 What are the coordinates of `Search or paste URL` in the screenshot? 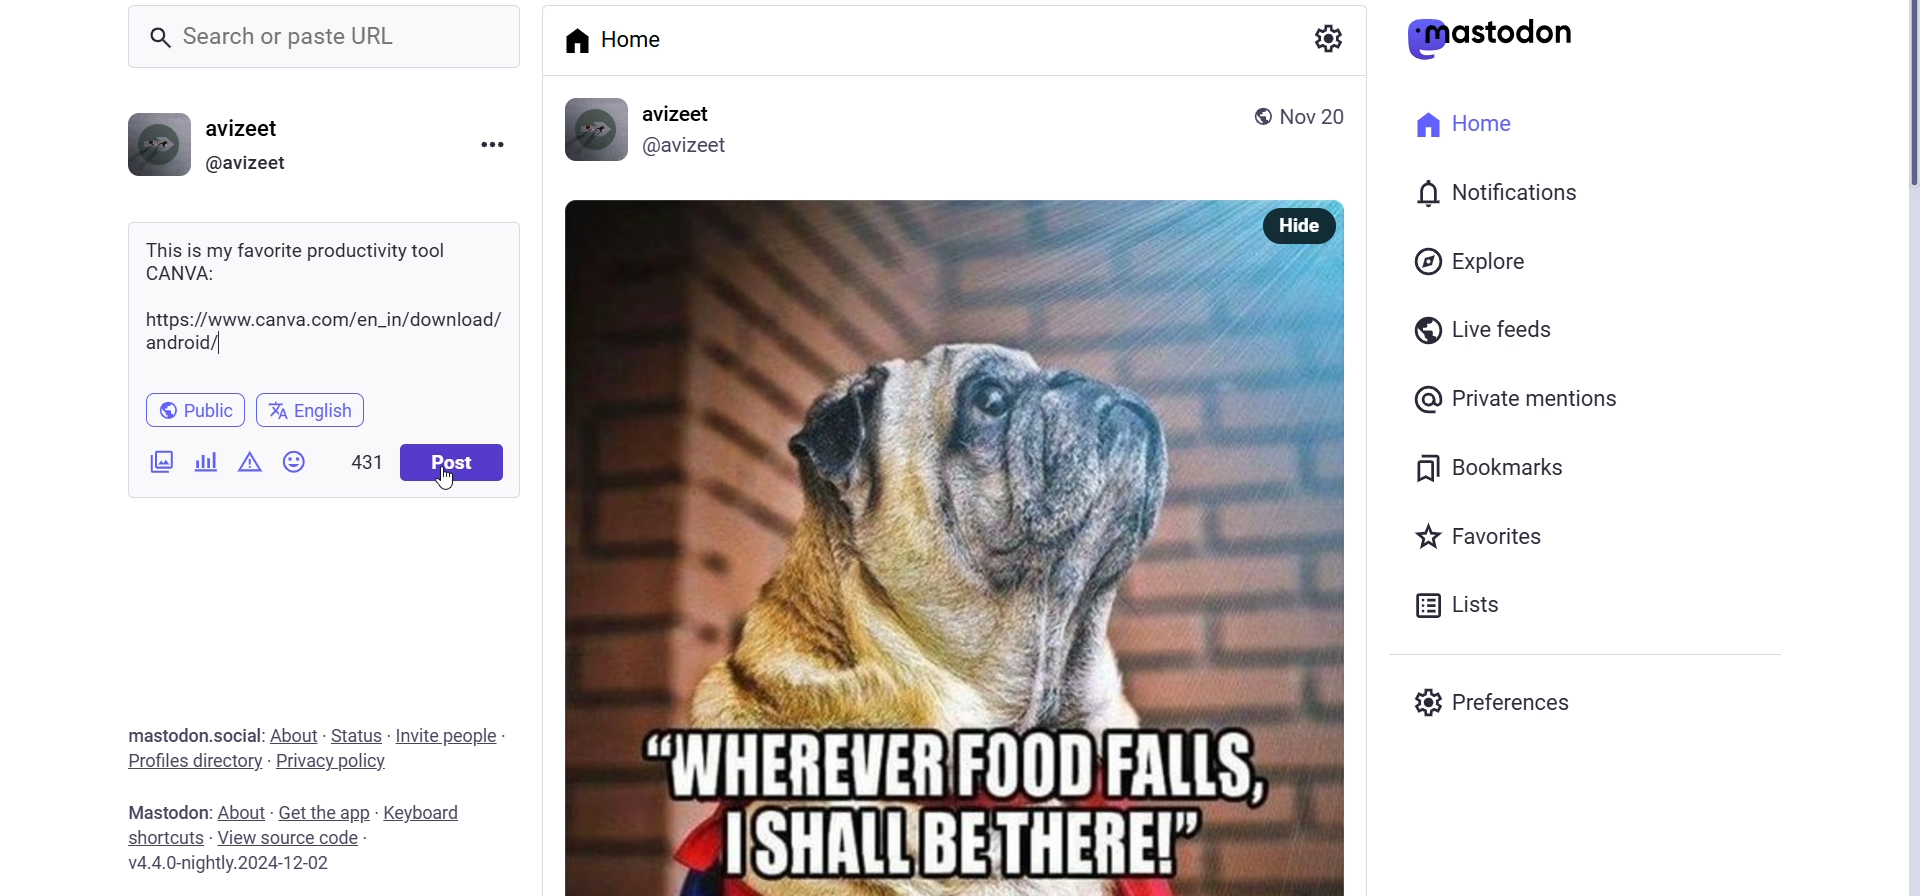 It's located at (334, 36).